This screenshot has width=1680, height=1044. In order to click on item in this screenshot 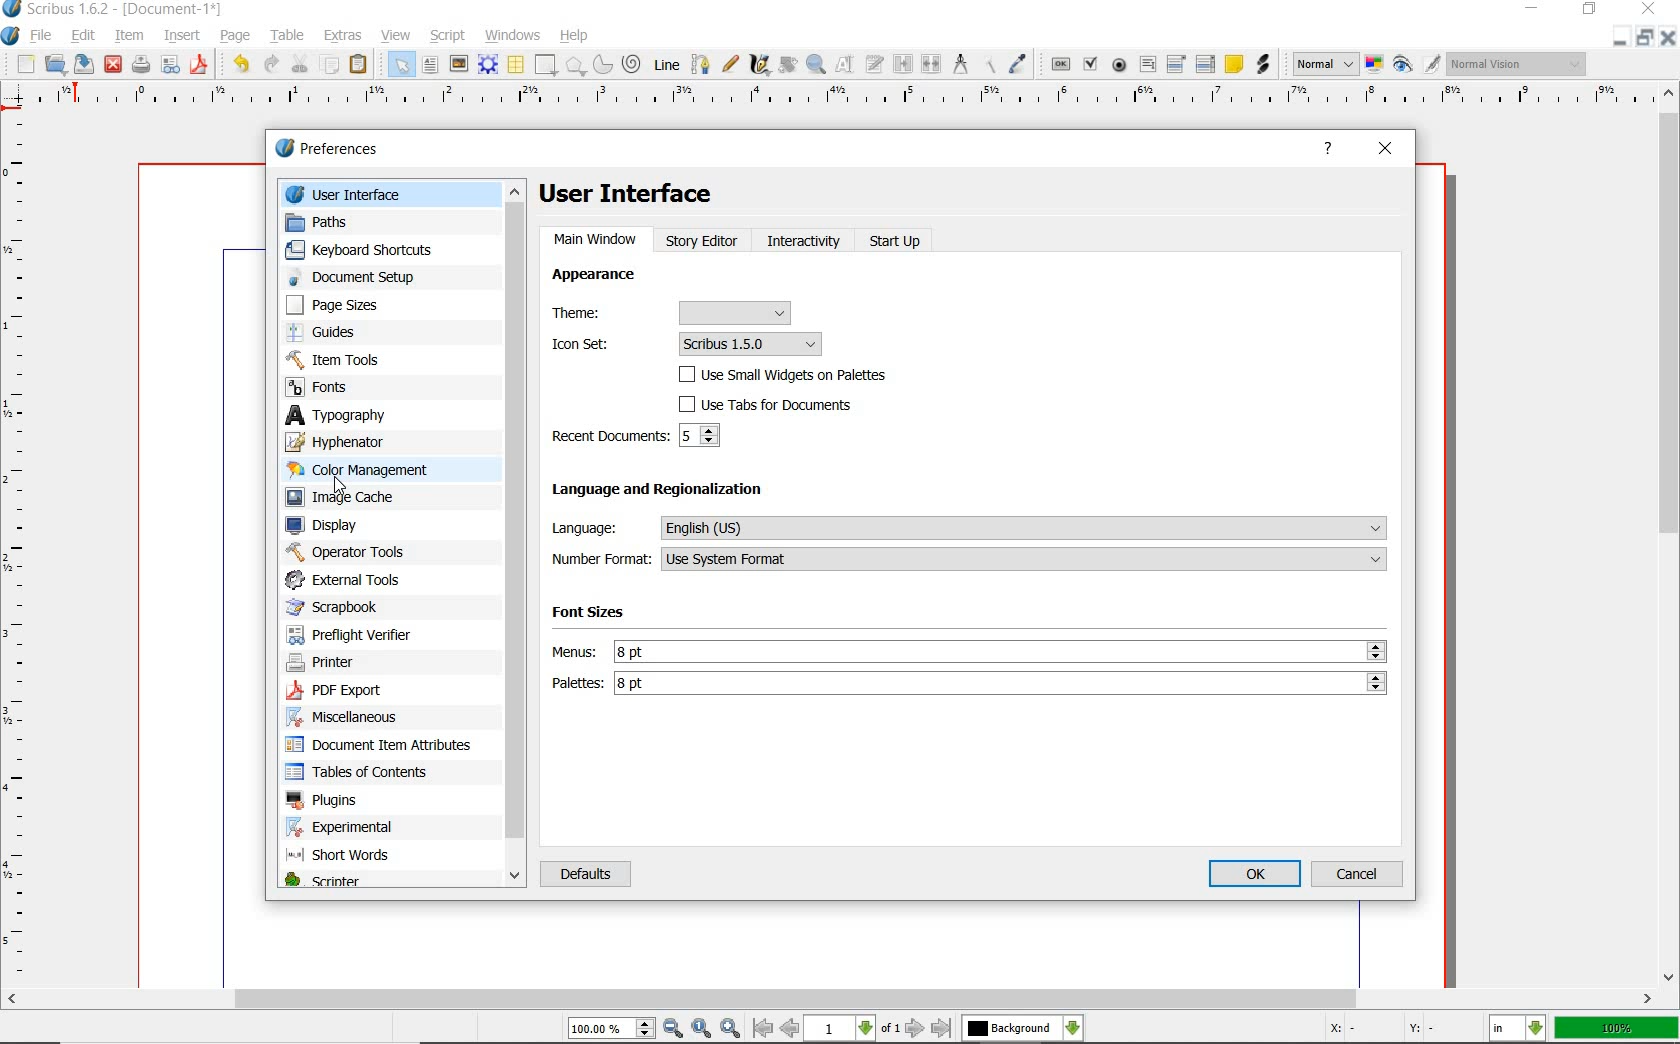, I will do `click(130, 35)`.